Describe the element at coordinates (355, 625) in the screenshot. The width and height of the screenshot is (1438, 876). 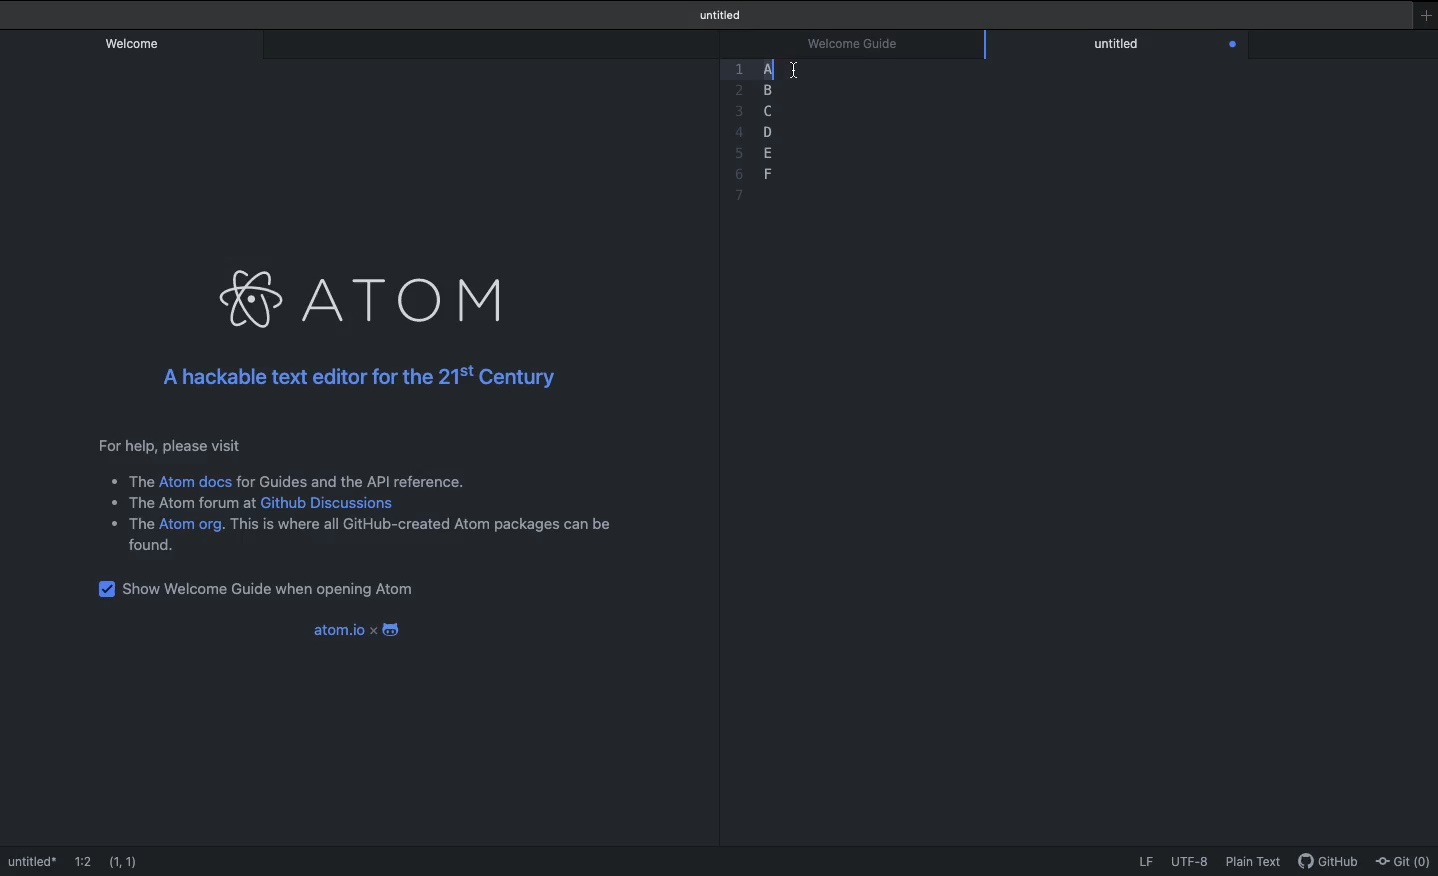
I see `Atom.io x android ` at that location.